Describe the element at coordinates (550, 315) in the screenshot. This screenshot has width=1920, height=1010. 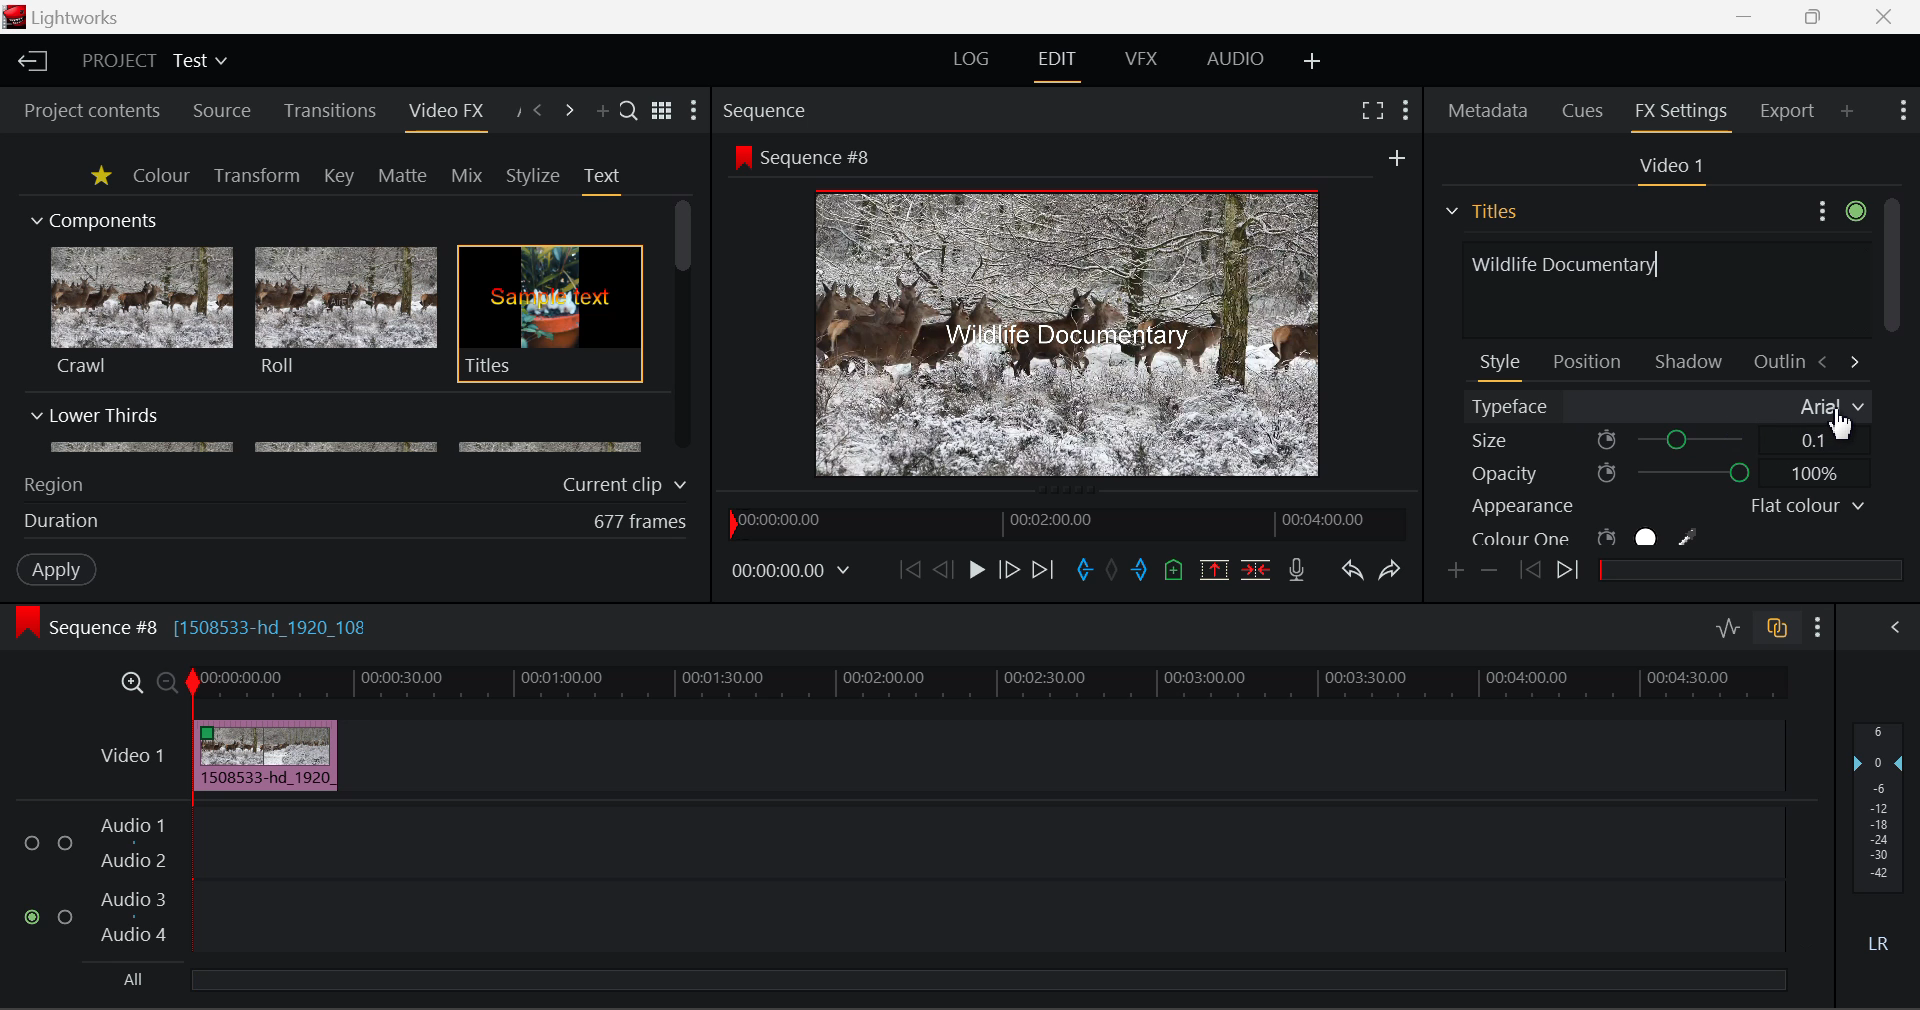
I see `Titles` at that location.